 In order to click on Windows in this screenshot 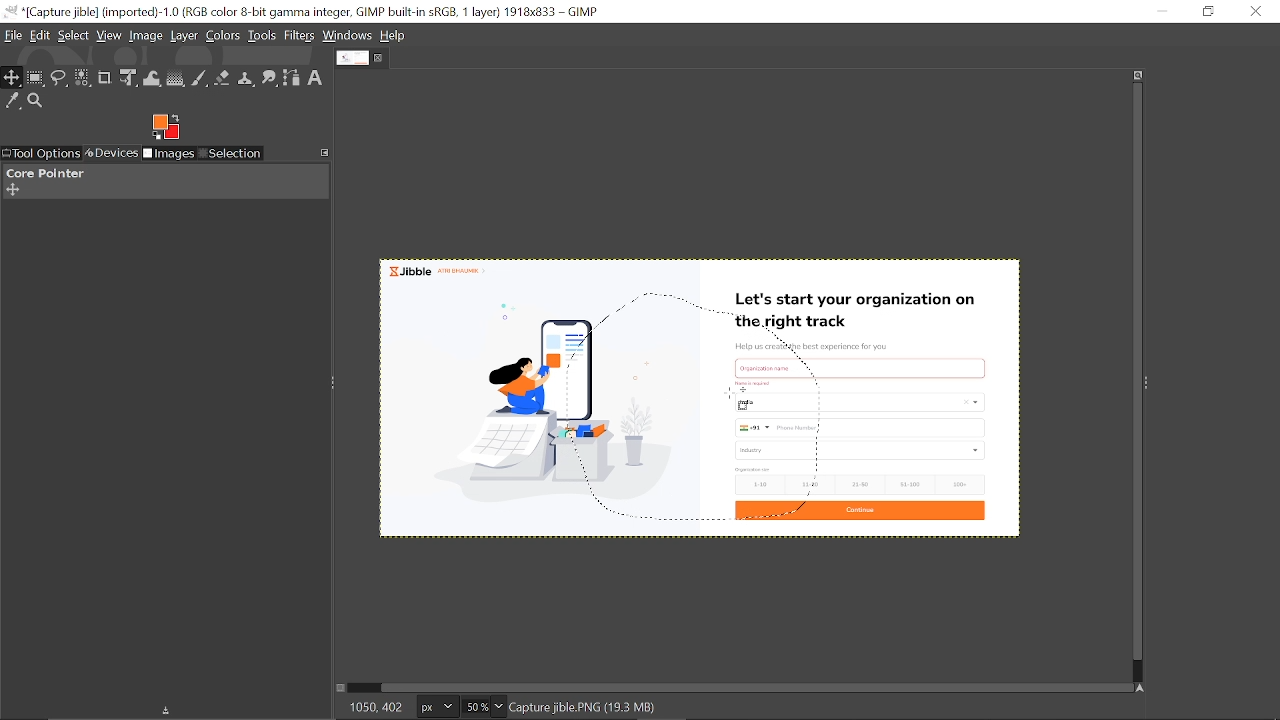, I will do `click(347, 35)`.